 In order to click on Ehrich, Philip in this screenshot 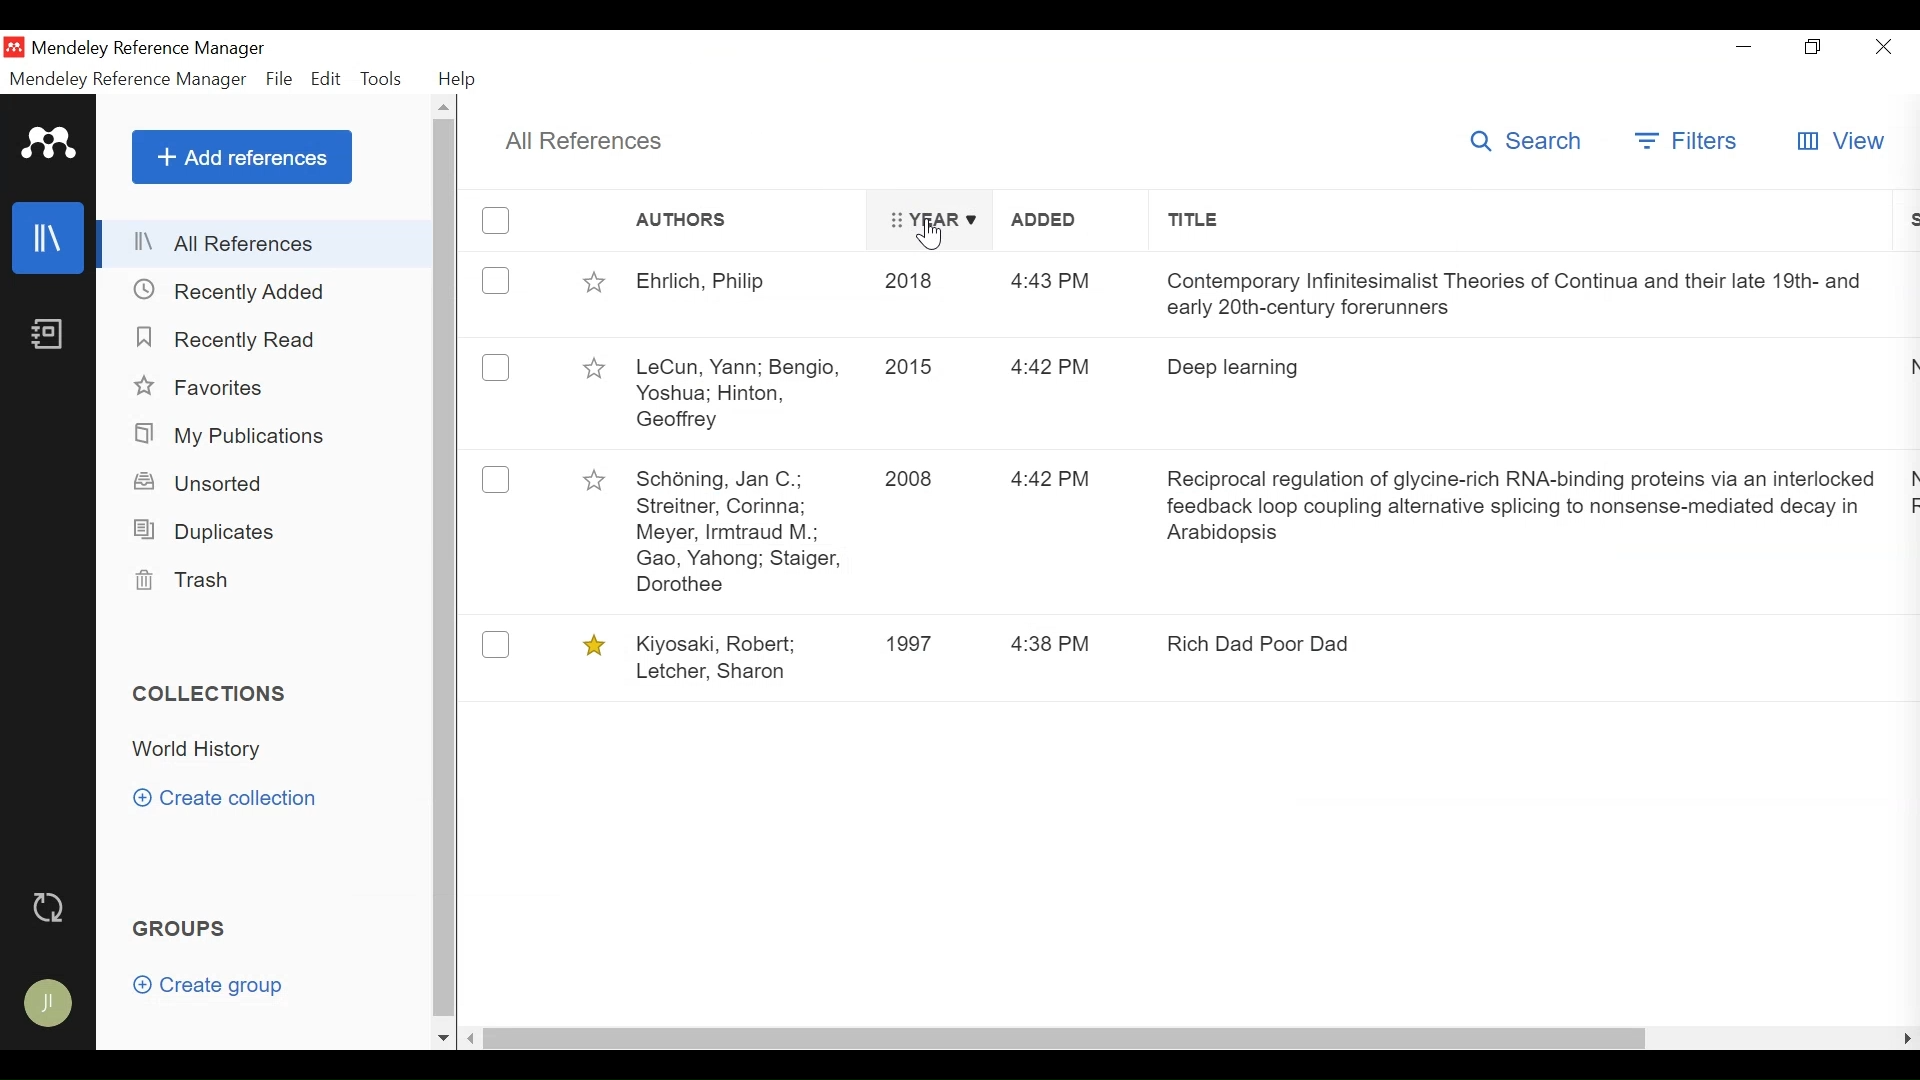, I will do `click(745, 285)`.